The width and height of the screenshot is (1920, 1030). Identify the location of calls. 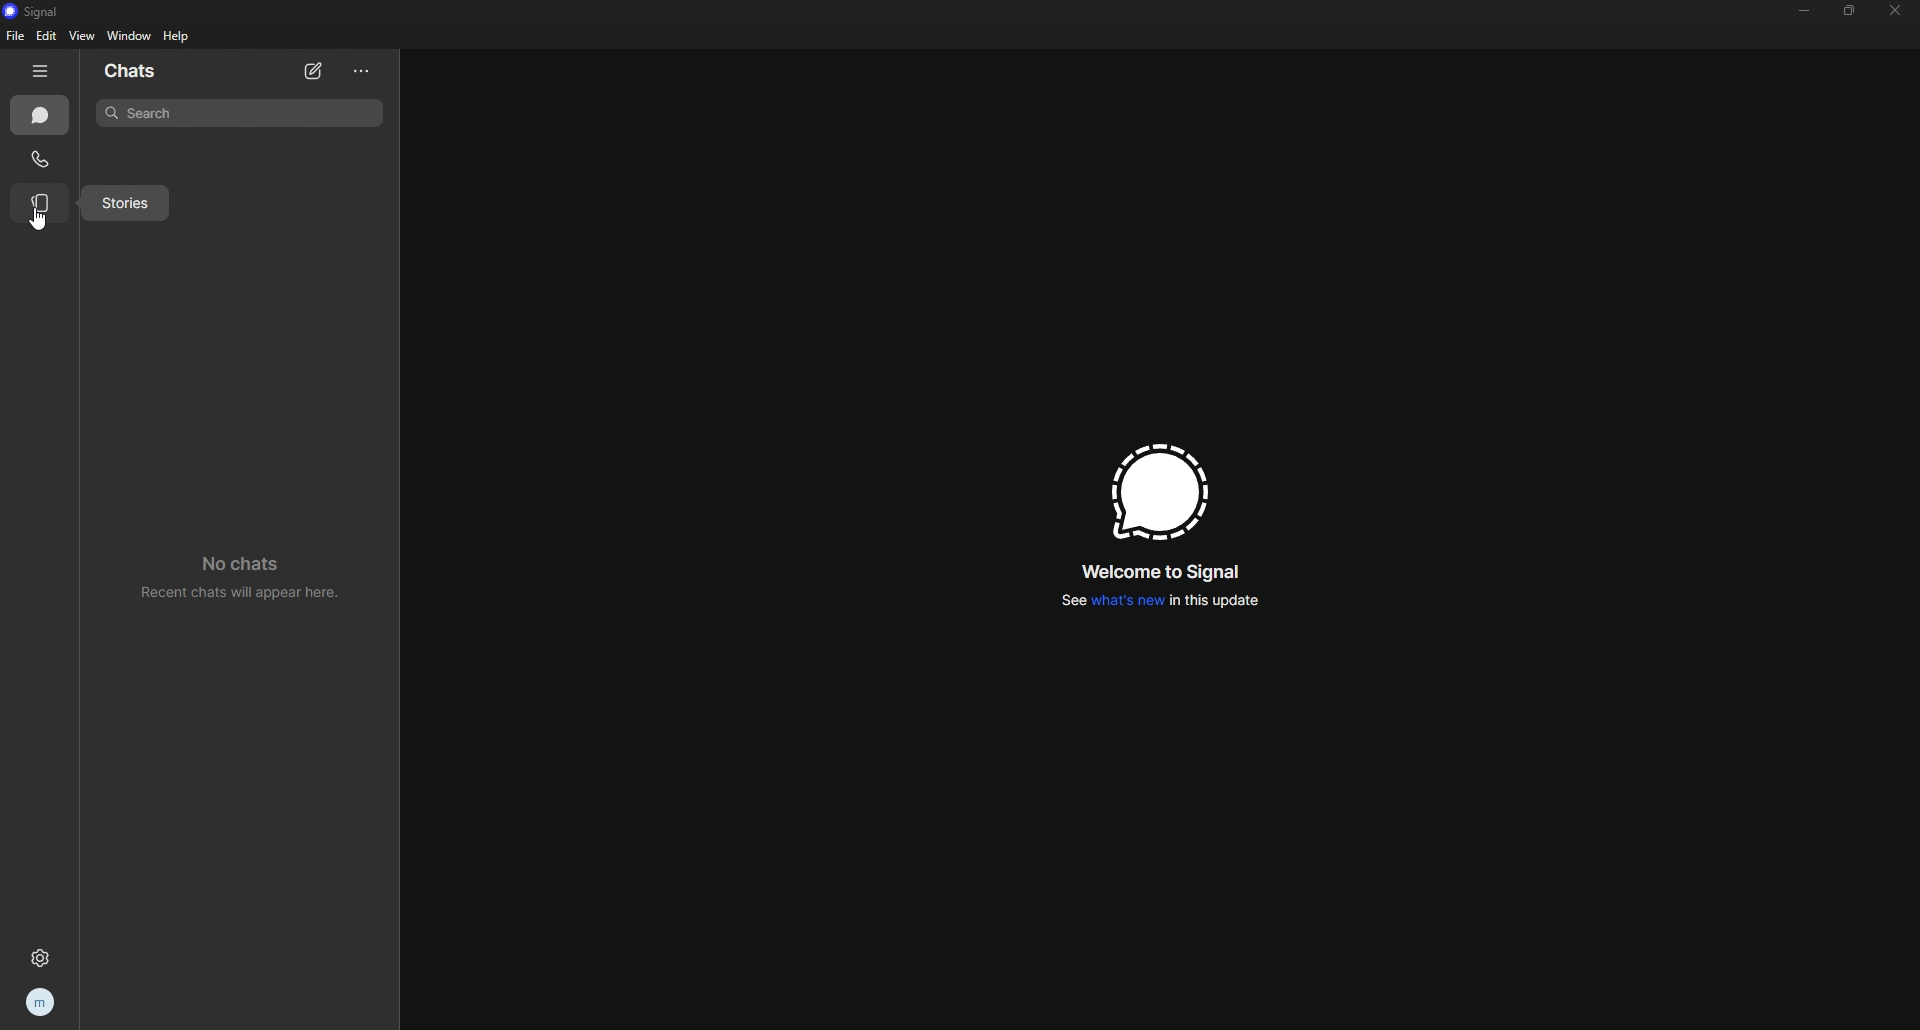
(41, 159).